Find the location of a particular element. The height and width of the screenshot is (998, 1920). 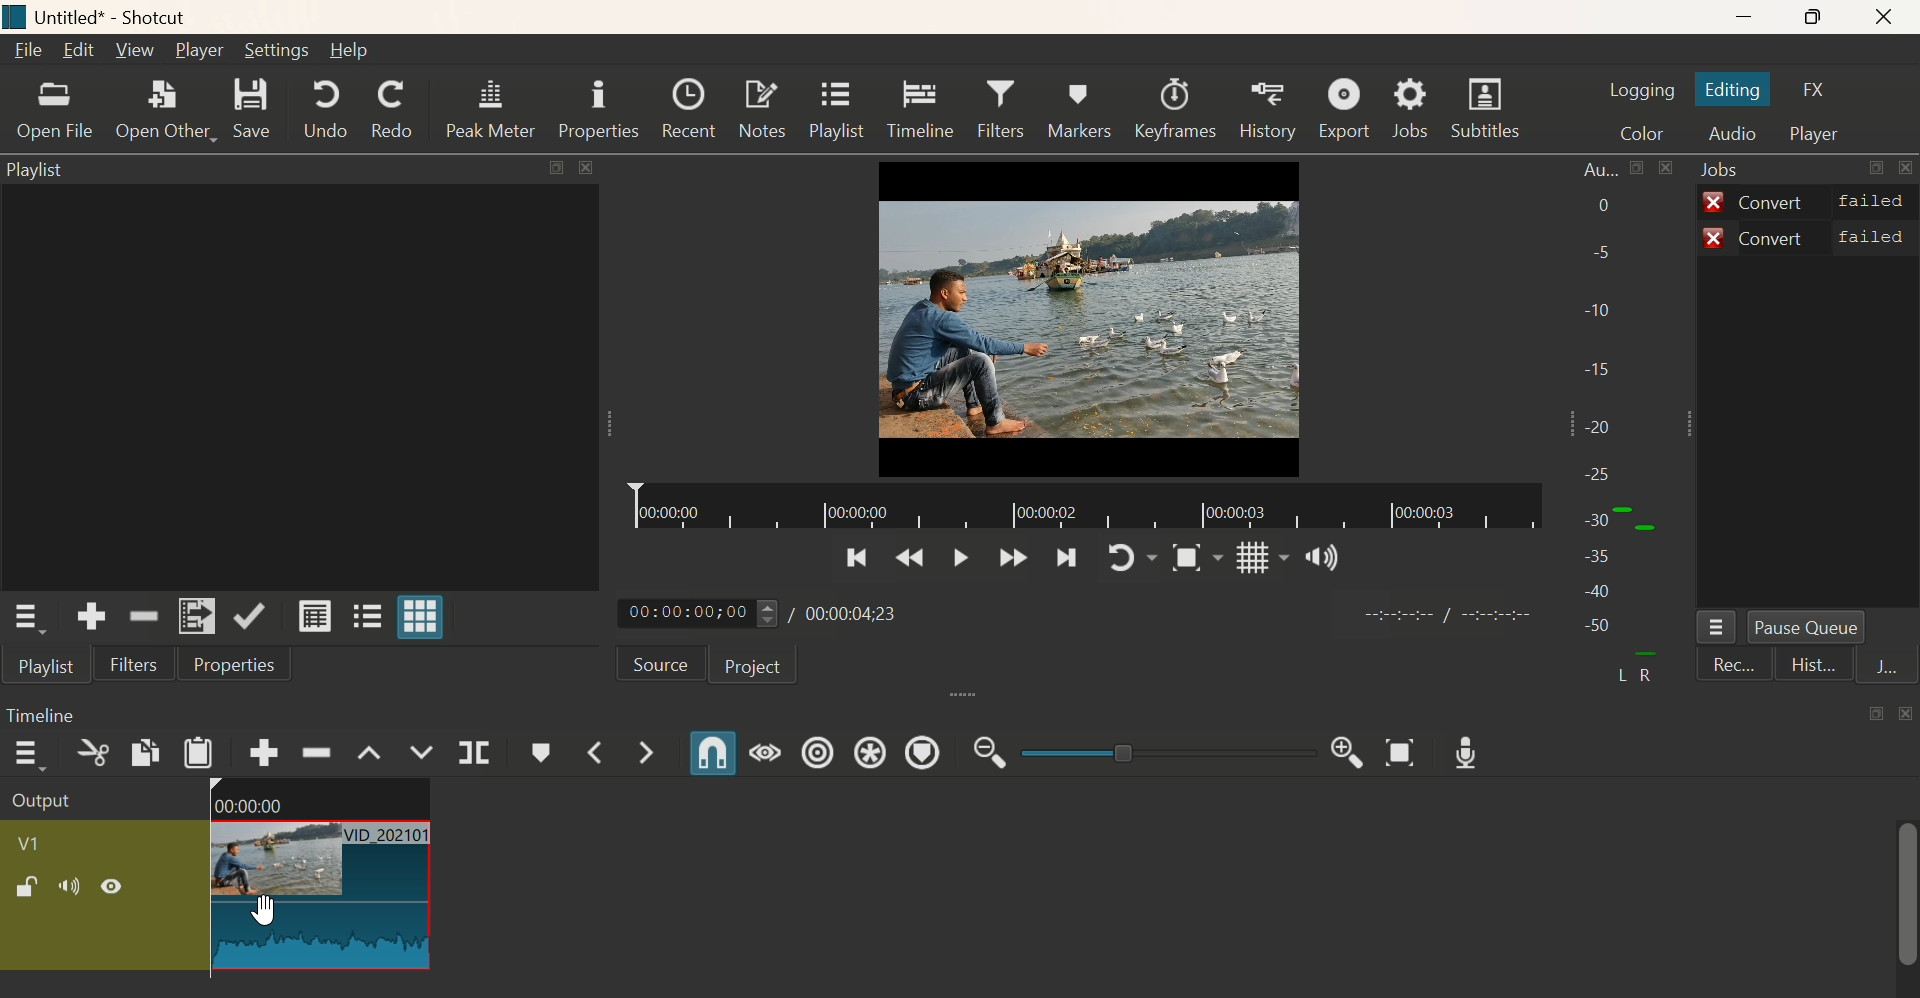

Properties is located at coordinates (597, 110).